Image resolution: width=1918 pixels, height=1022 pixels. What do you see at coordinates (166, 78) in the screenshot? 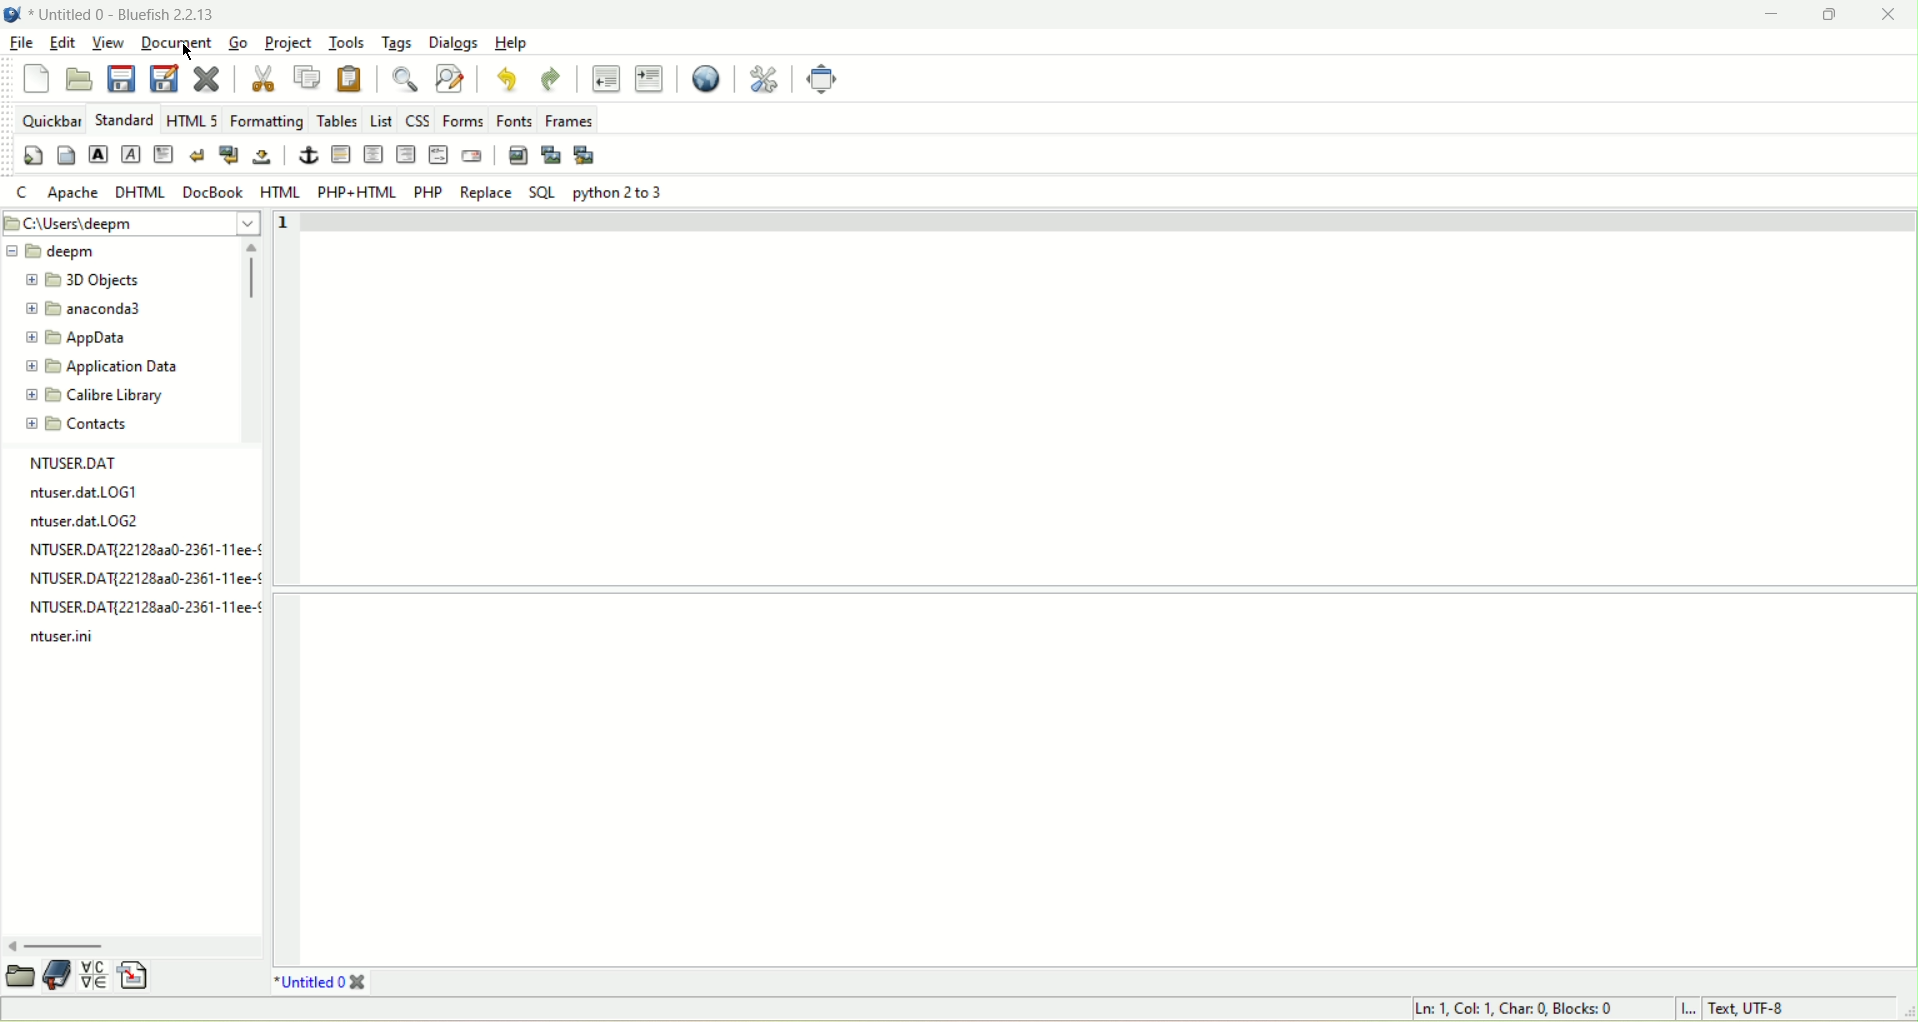
I see `save as` at bounding box center [166, 78].